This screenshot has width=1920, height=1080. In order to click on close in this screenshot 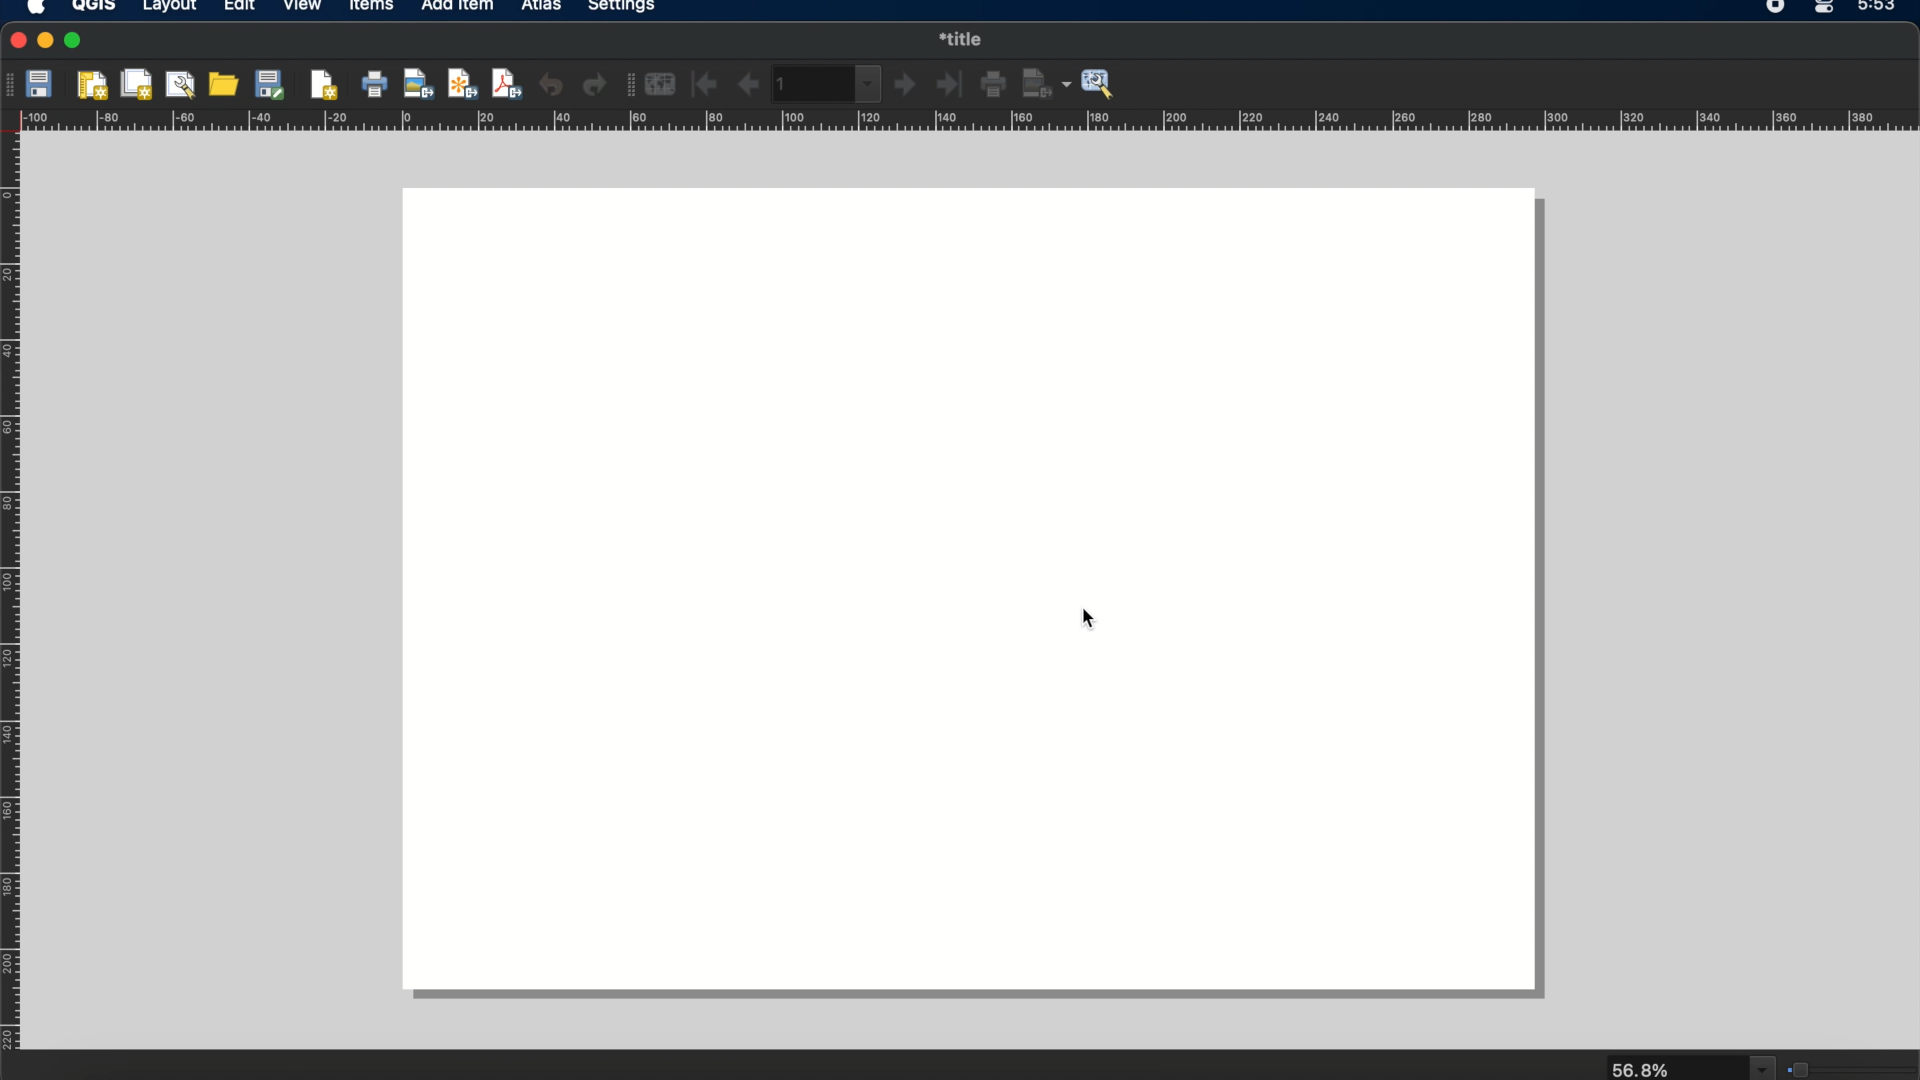, I will do `click(16, 37)`.